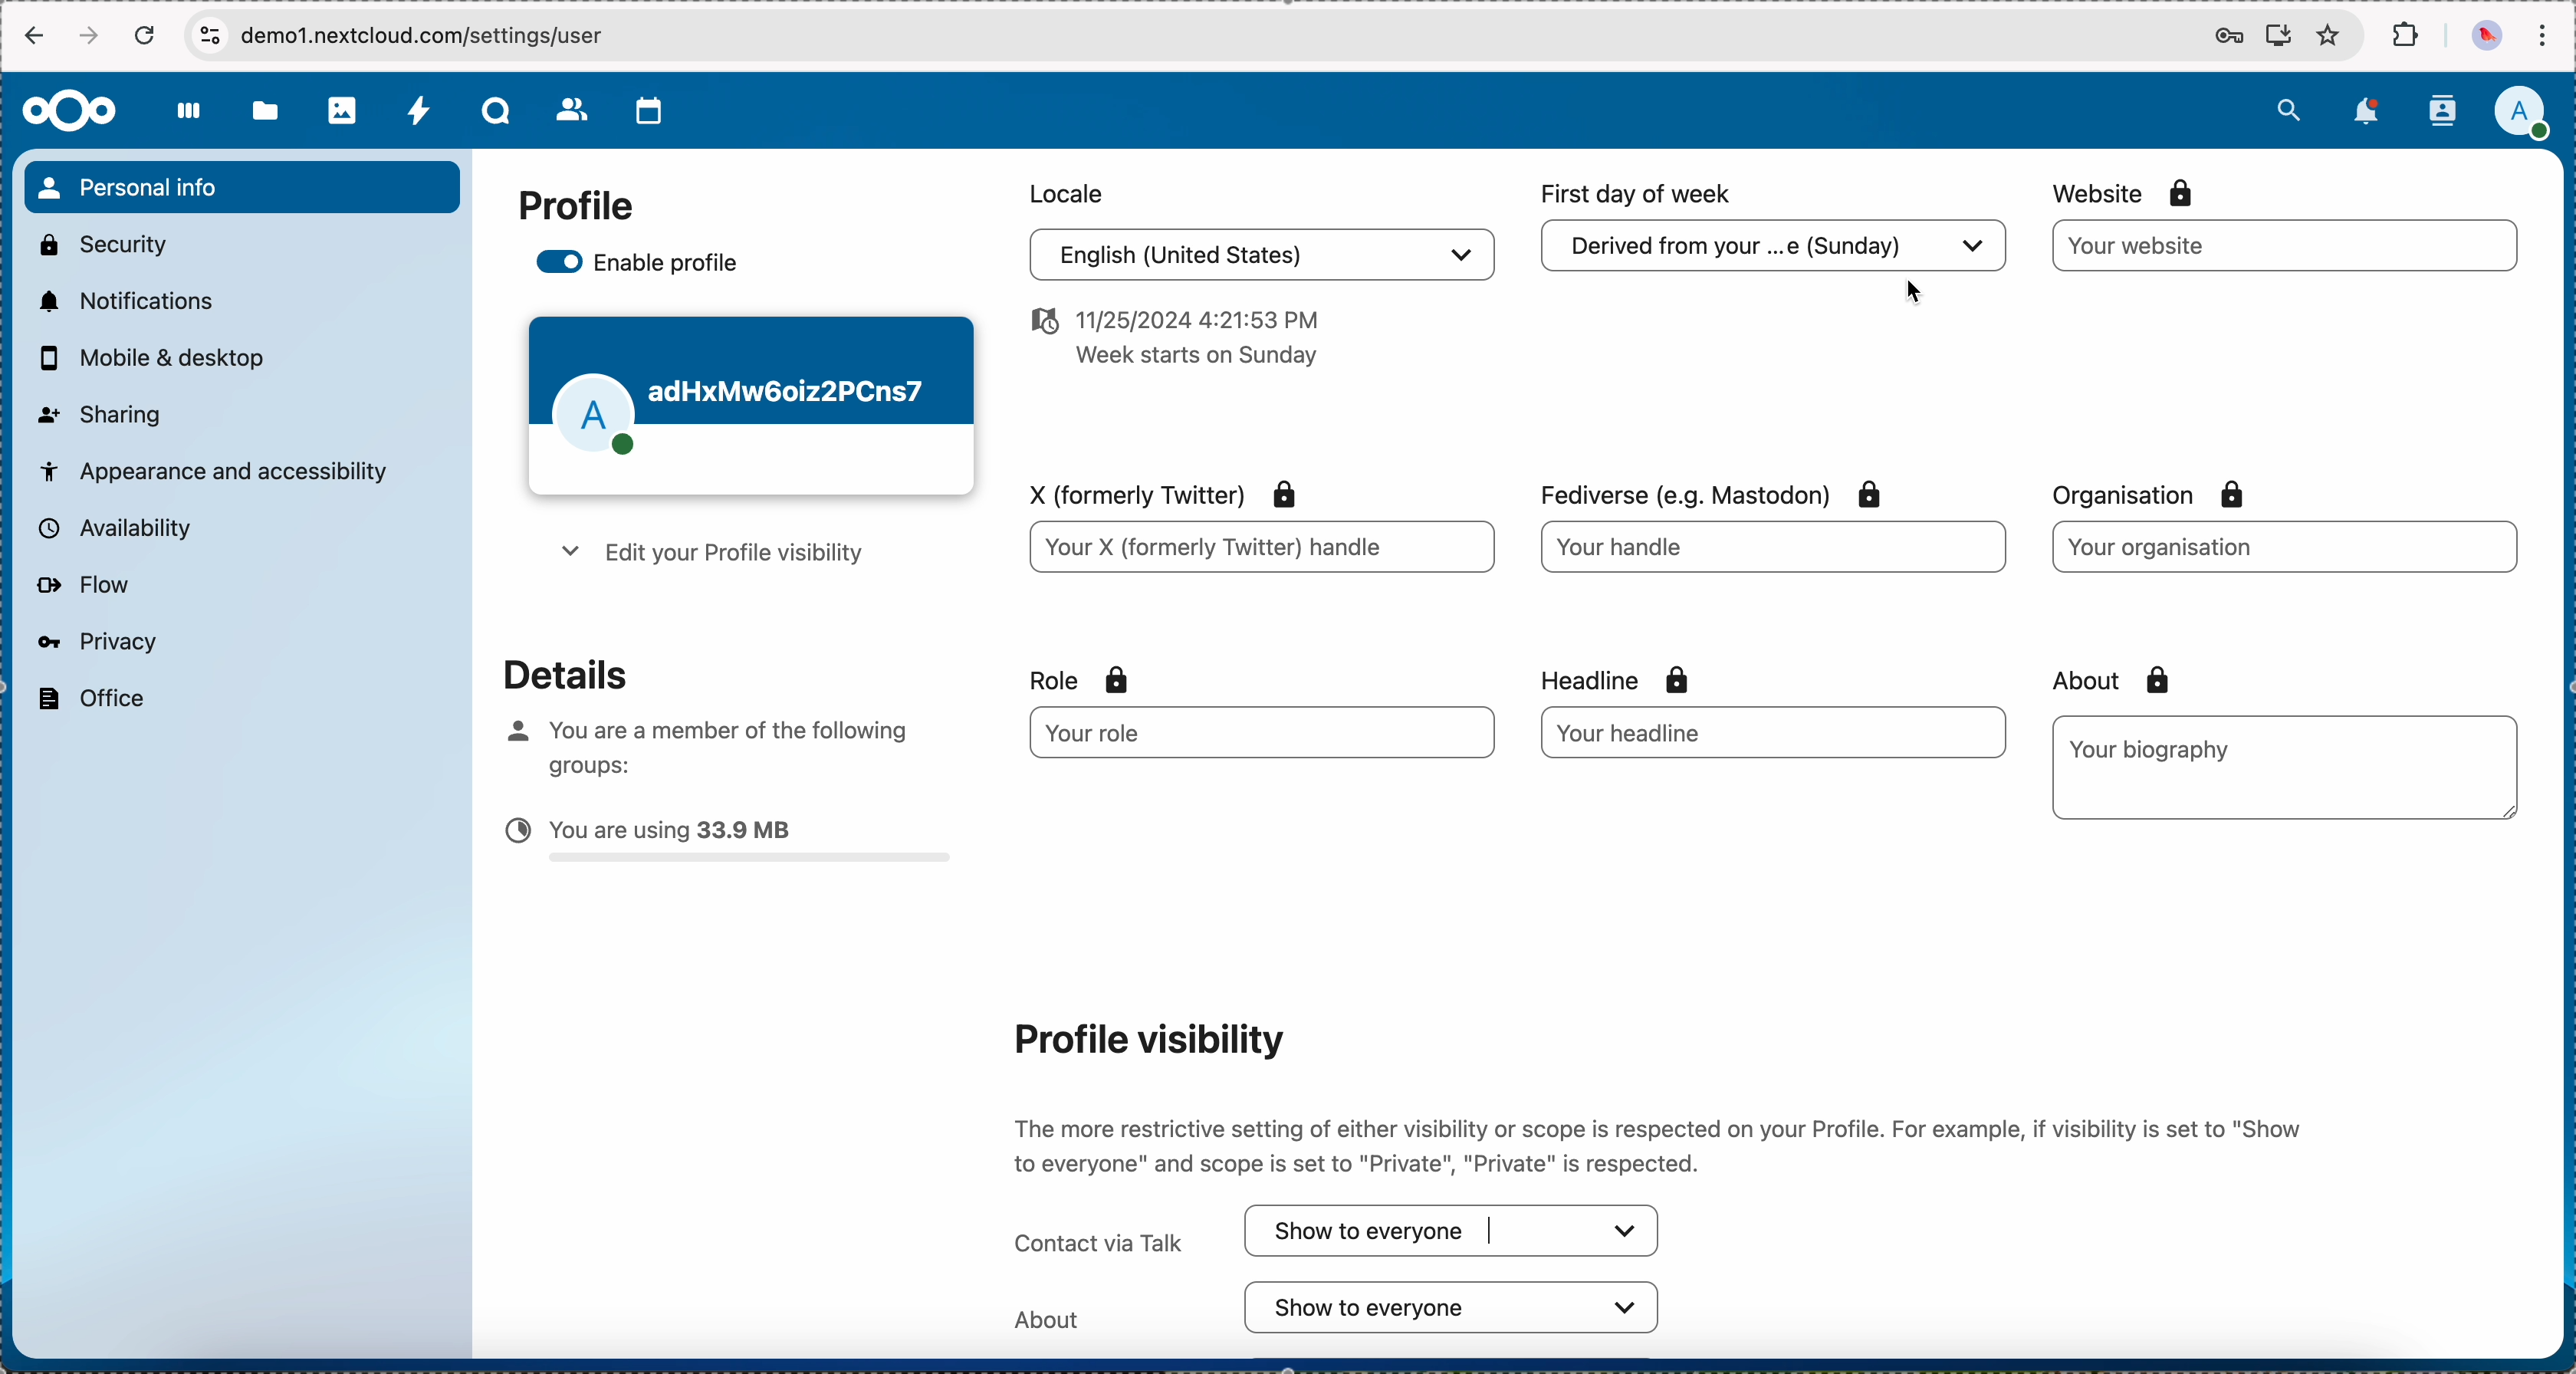  What do you see at coordinates (2441, 111) in the screenshot?
I see `contacts` at bounding box center [2441, 111].